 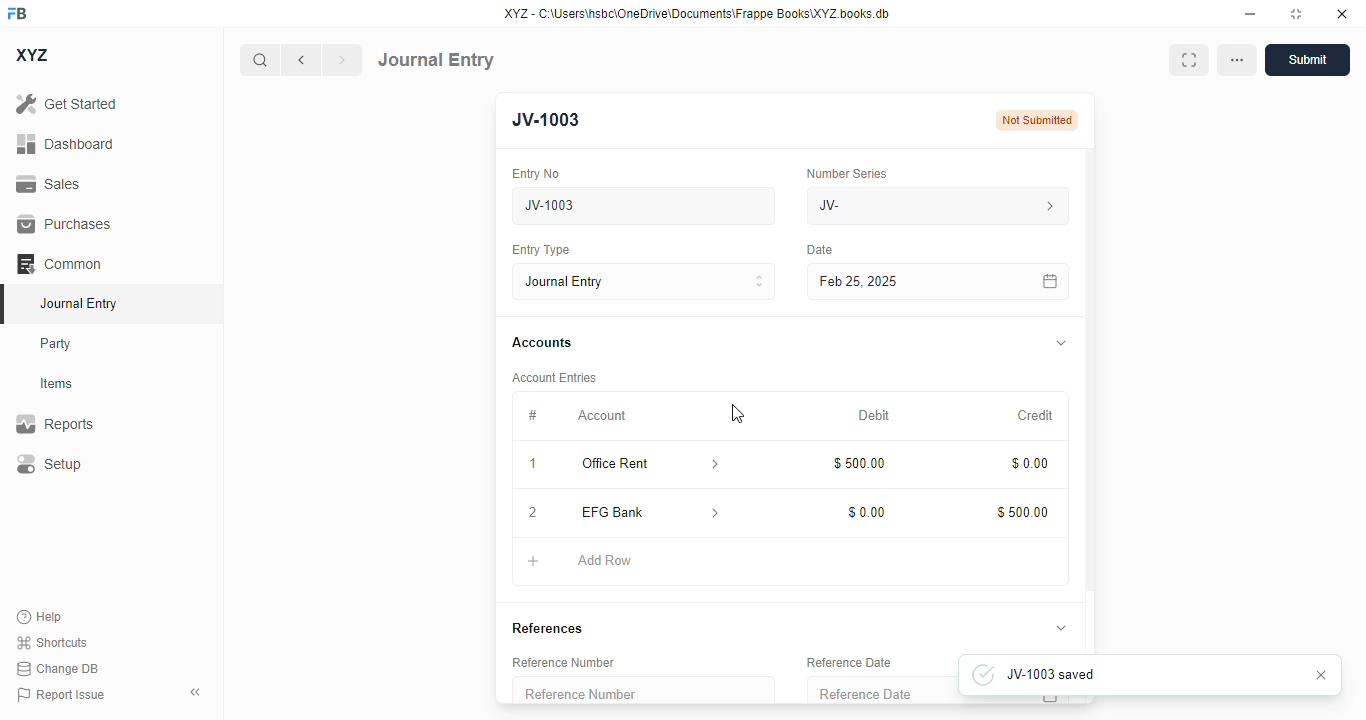 What do you see at coordinates (548, 628) in the screenshot?
I see `references` at bounding box center [548, 628].